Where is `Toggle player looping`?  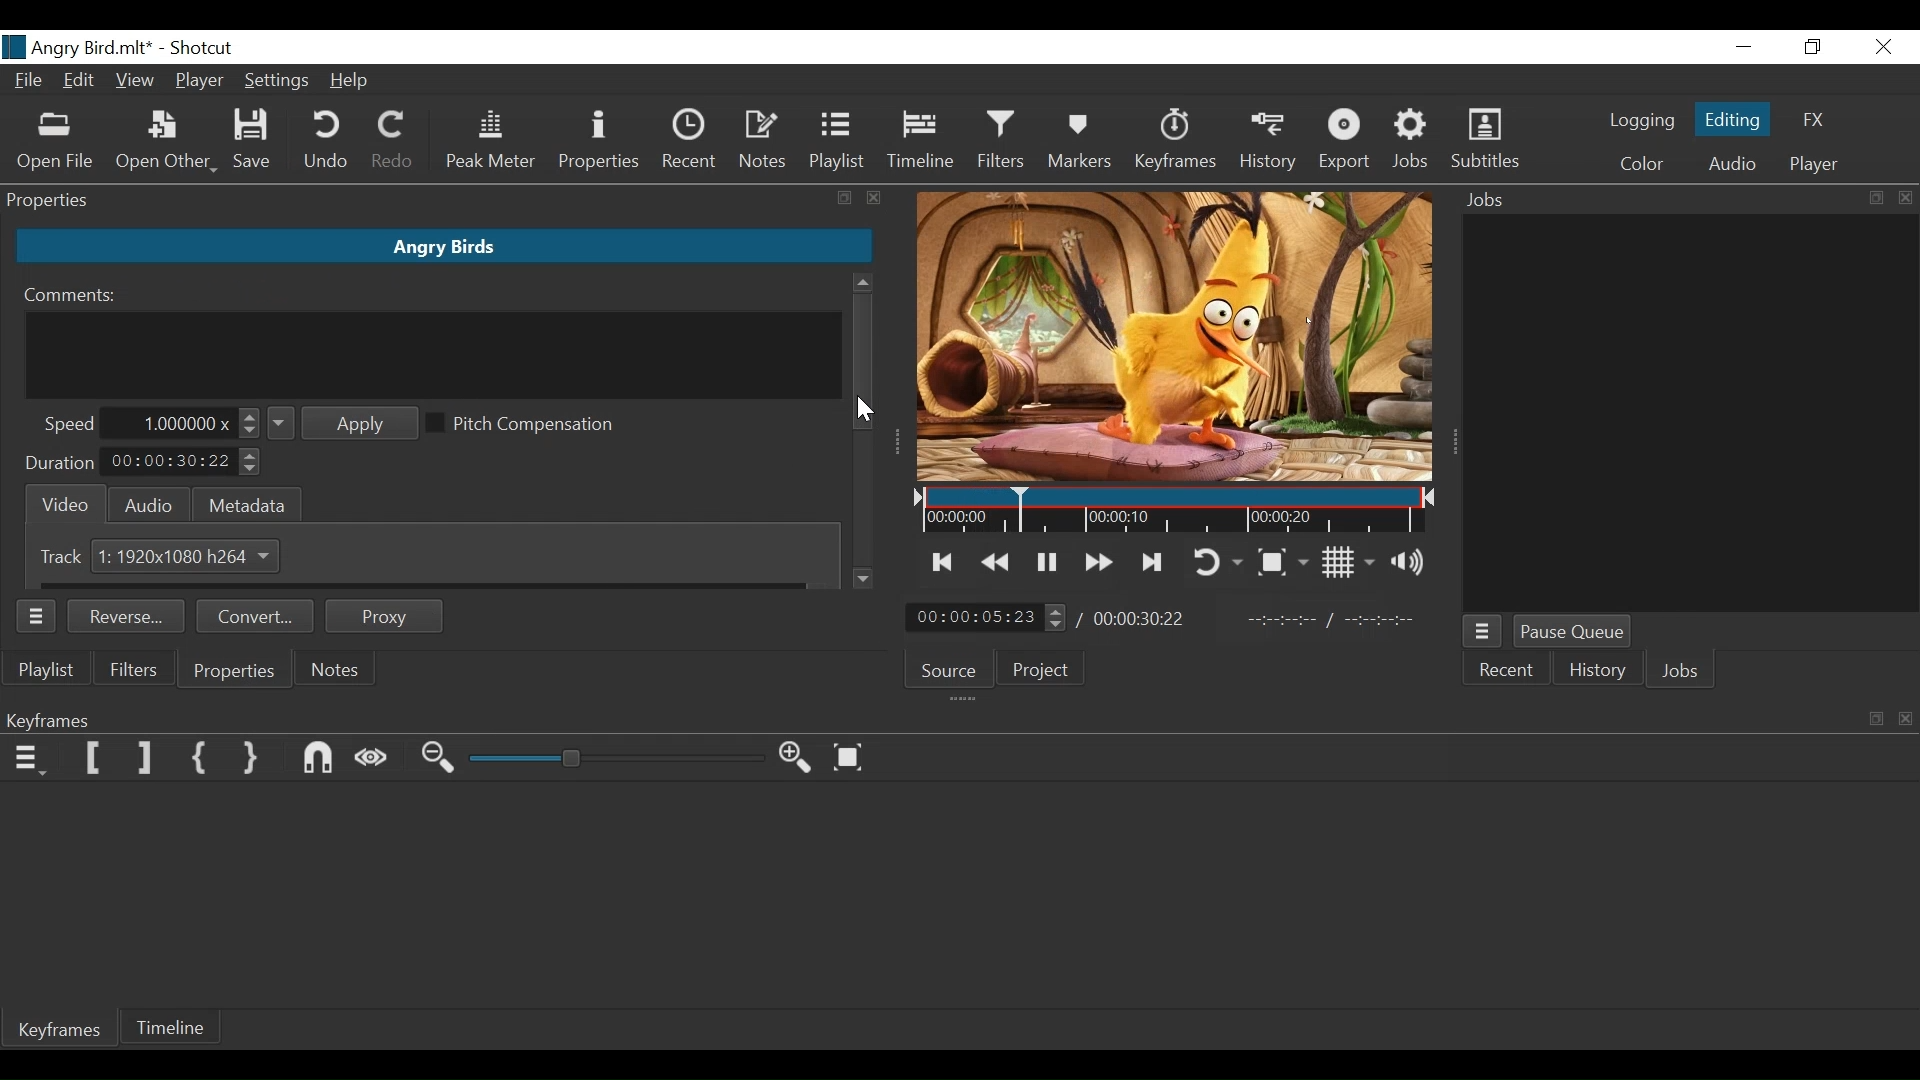 Toggle player looping is located at coordinates (1221, 561).